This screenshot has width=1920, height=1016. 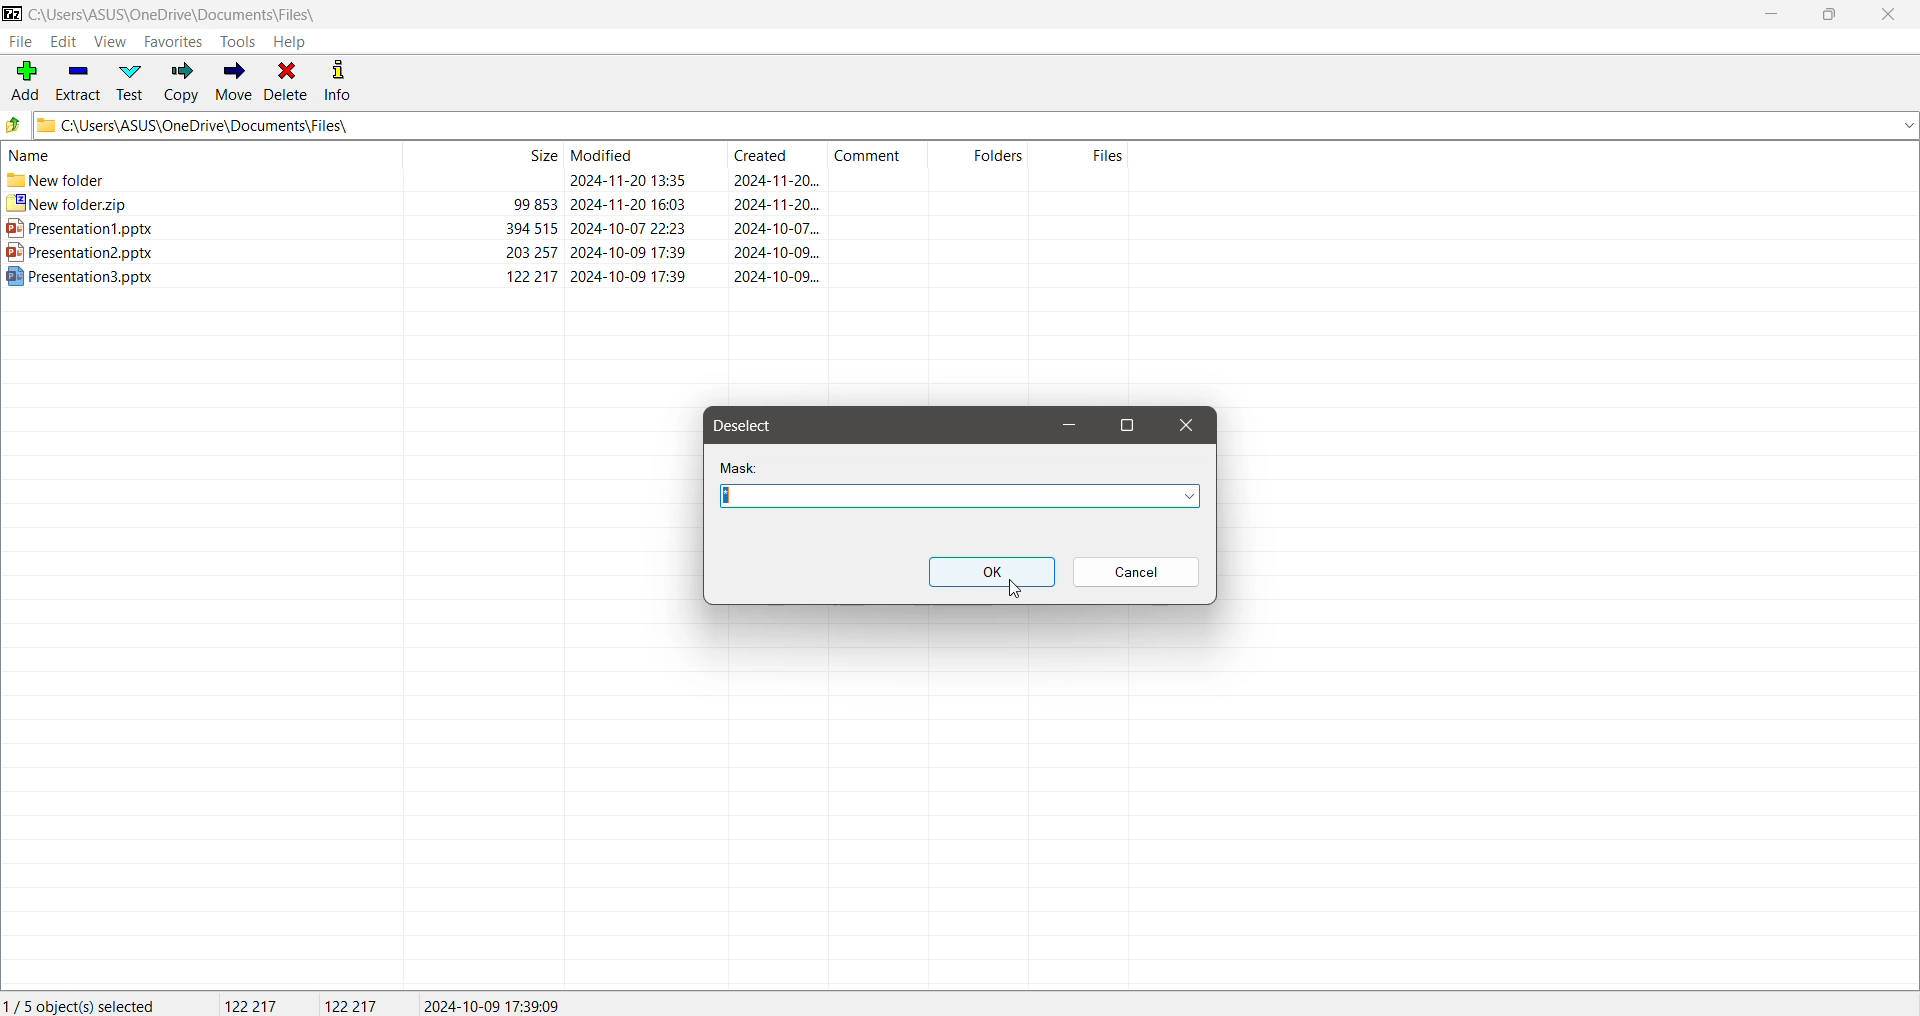 I want to click on Files Modified Date, so click(x=638, y=155).